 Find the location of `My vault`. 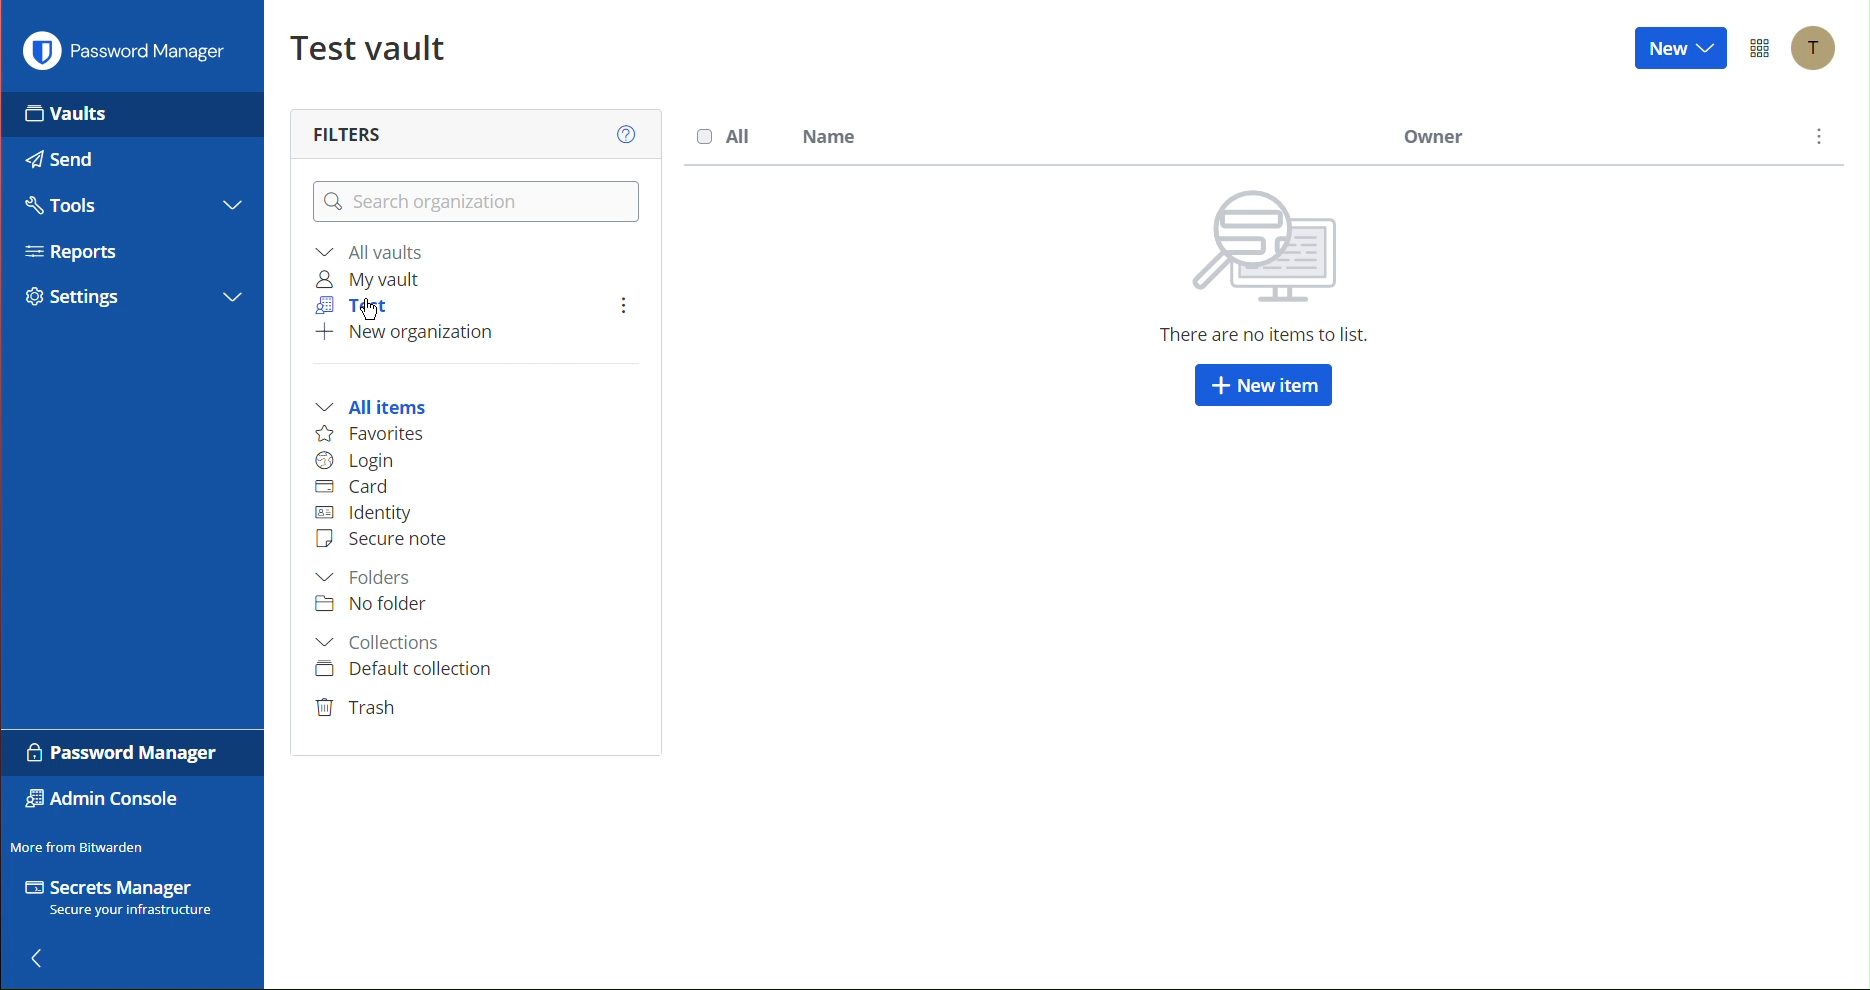

My vault is located at coordinates (362, 44).